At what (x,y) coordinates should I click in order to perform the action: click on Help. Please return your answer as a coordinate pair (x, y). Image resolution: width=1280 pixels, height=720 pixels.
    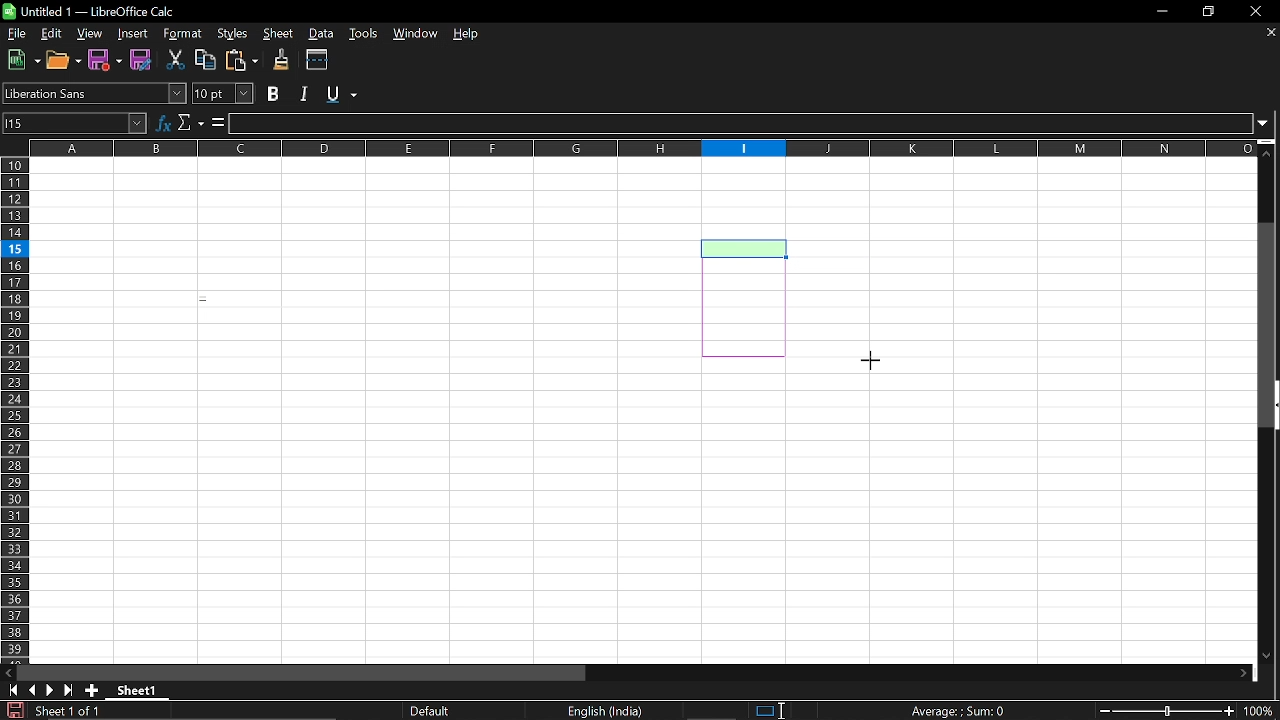
    Looking at the image, I should click on (467, 36).